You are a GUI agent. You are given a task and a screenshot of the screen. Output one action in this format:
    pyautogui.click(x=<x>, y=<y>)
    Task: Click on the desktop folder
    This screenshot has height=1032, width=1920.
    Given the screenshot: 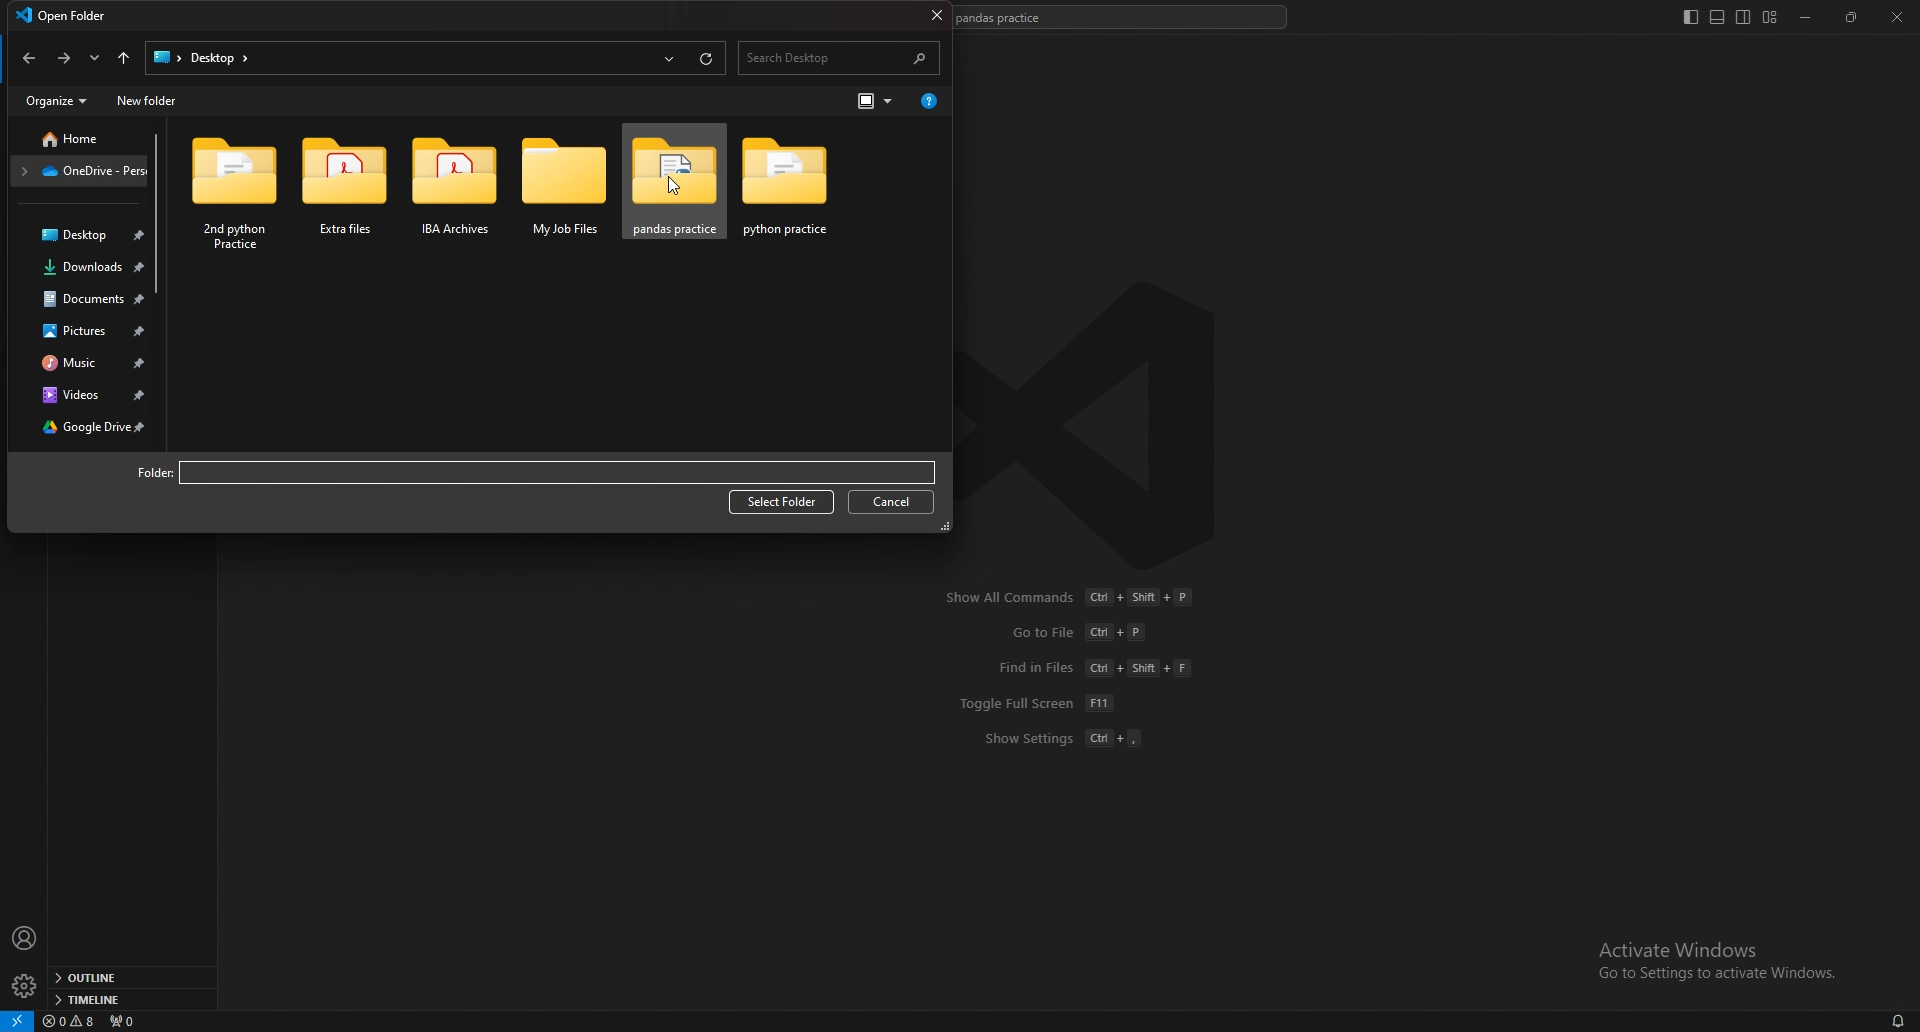 What is the action you would take?
    pyautogui.click(x=84, y=233)
    